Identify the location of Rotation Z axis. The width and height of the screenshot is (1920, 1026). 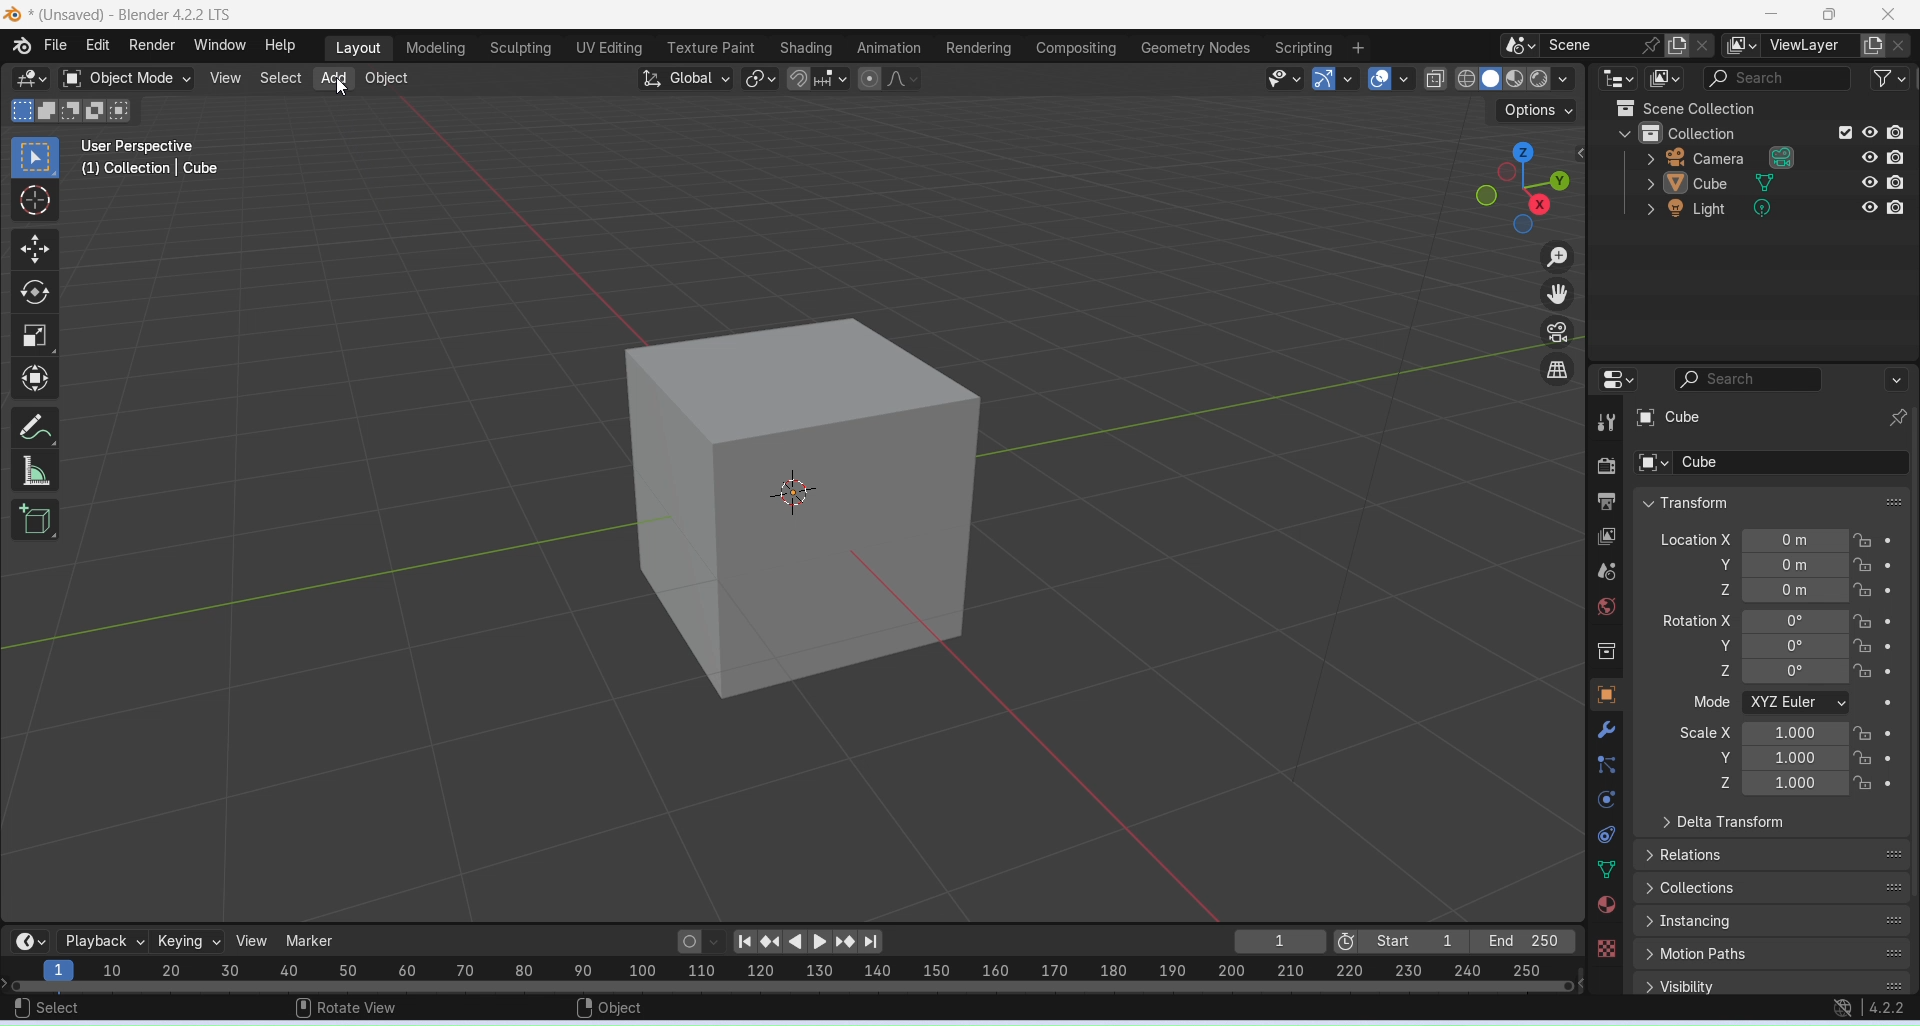
(1725, 669).